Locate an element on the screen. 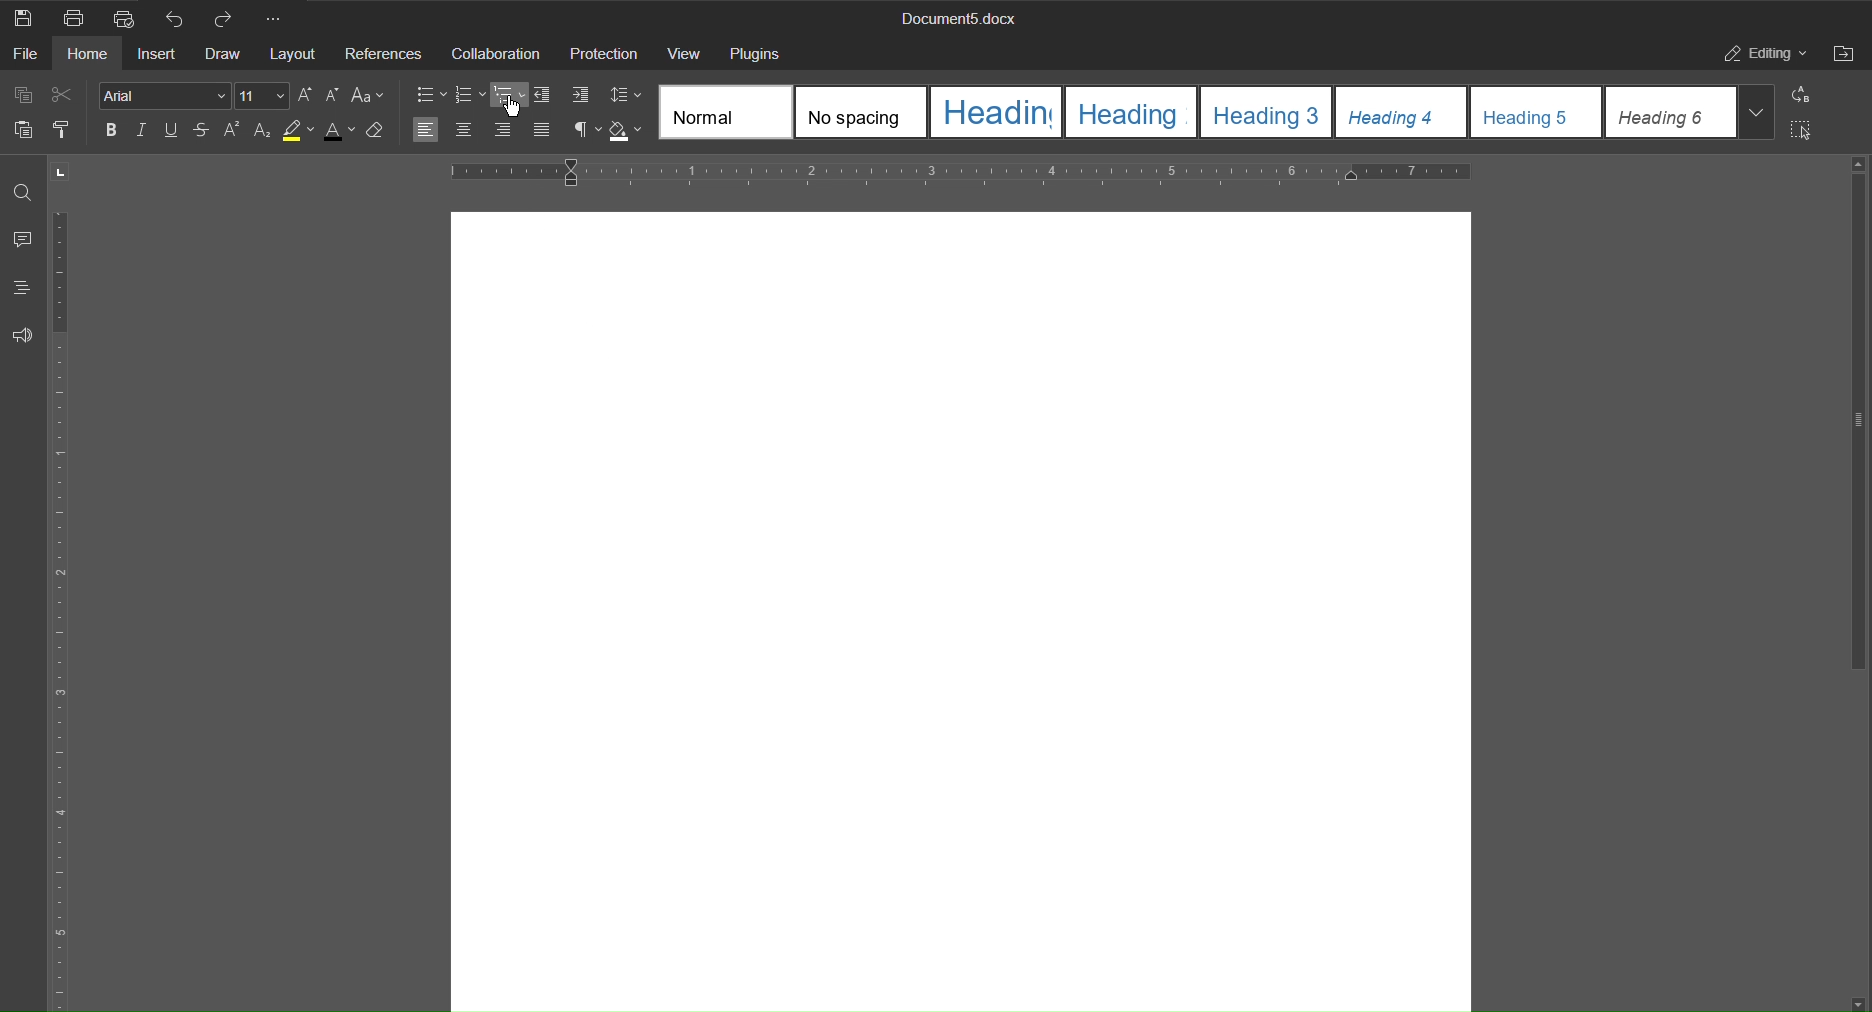 Image resolution: width=1872 pixels, height=1012 pixels. Font Style is located at coordinates (164, 95).